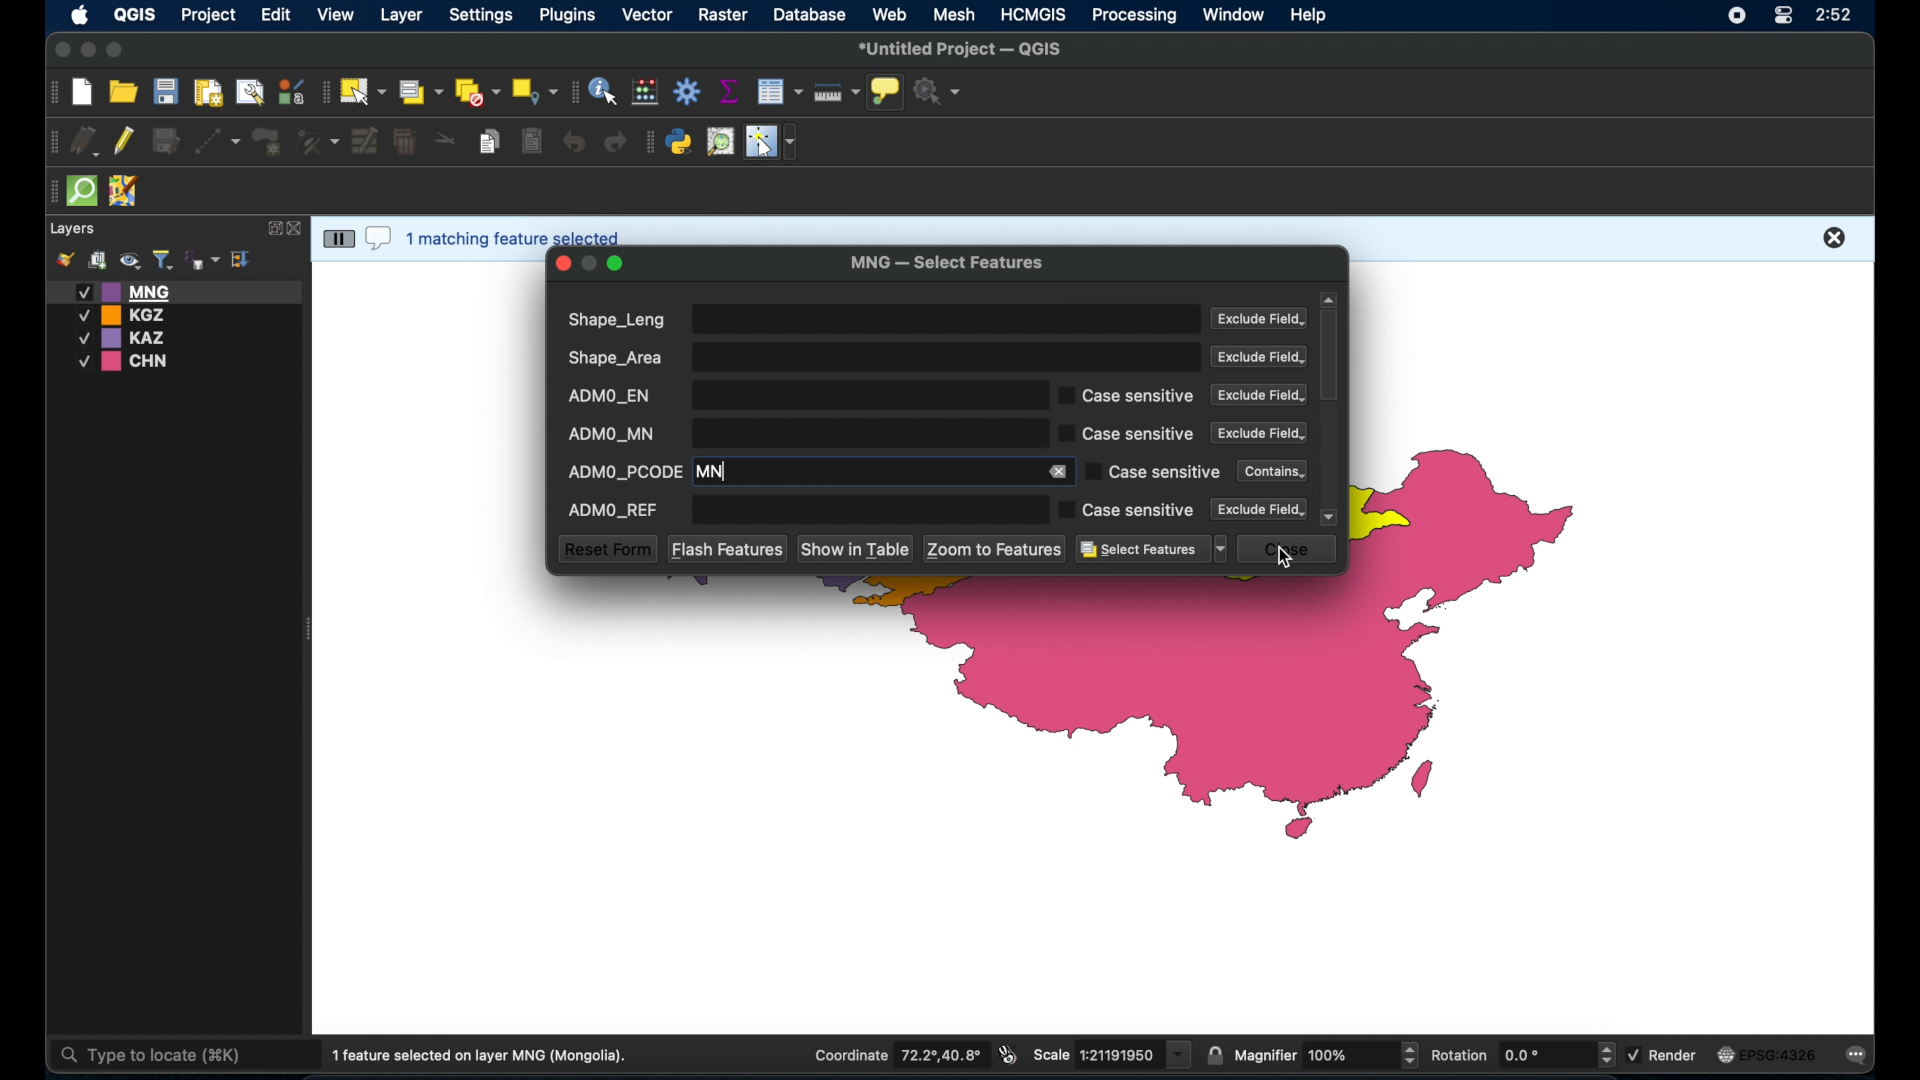 The height and width of the screenshot is (1080, 1920). What do you see at coordinates (116, 51) in the screenshot?
I see `maximize` at bounding box center [116, 51].